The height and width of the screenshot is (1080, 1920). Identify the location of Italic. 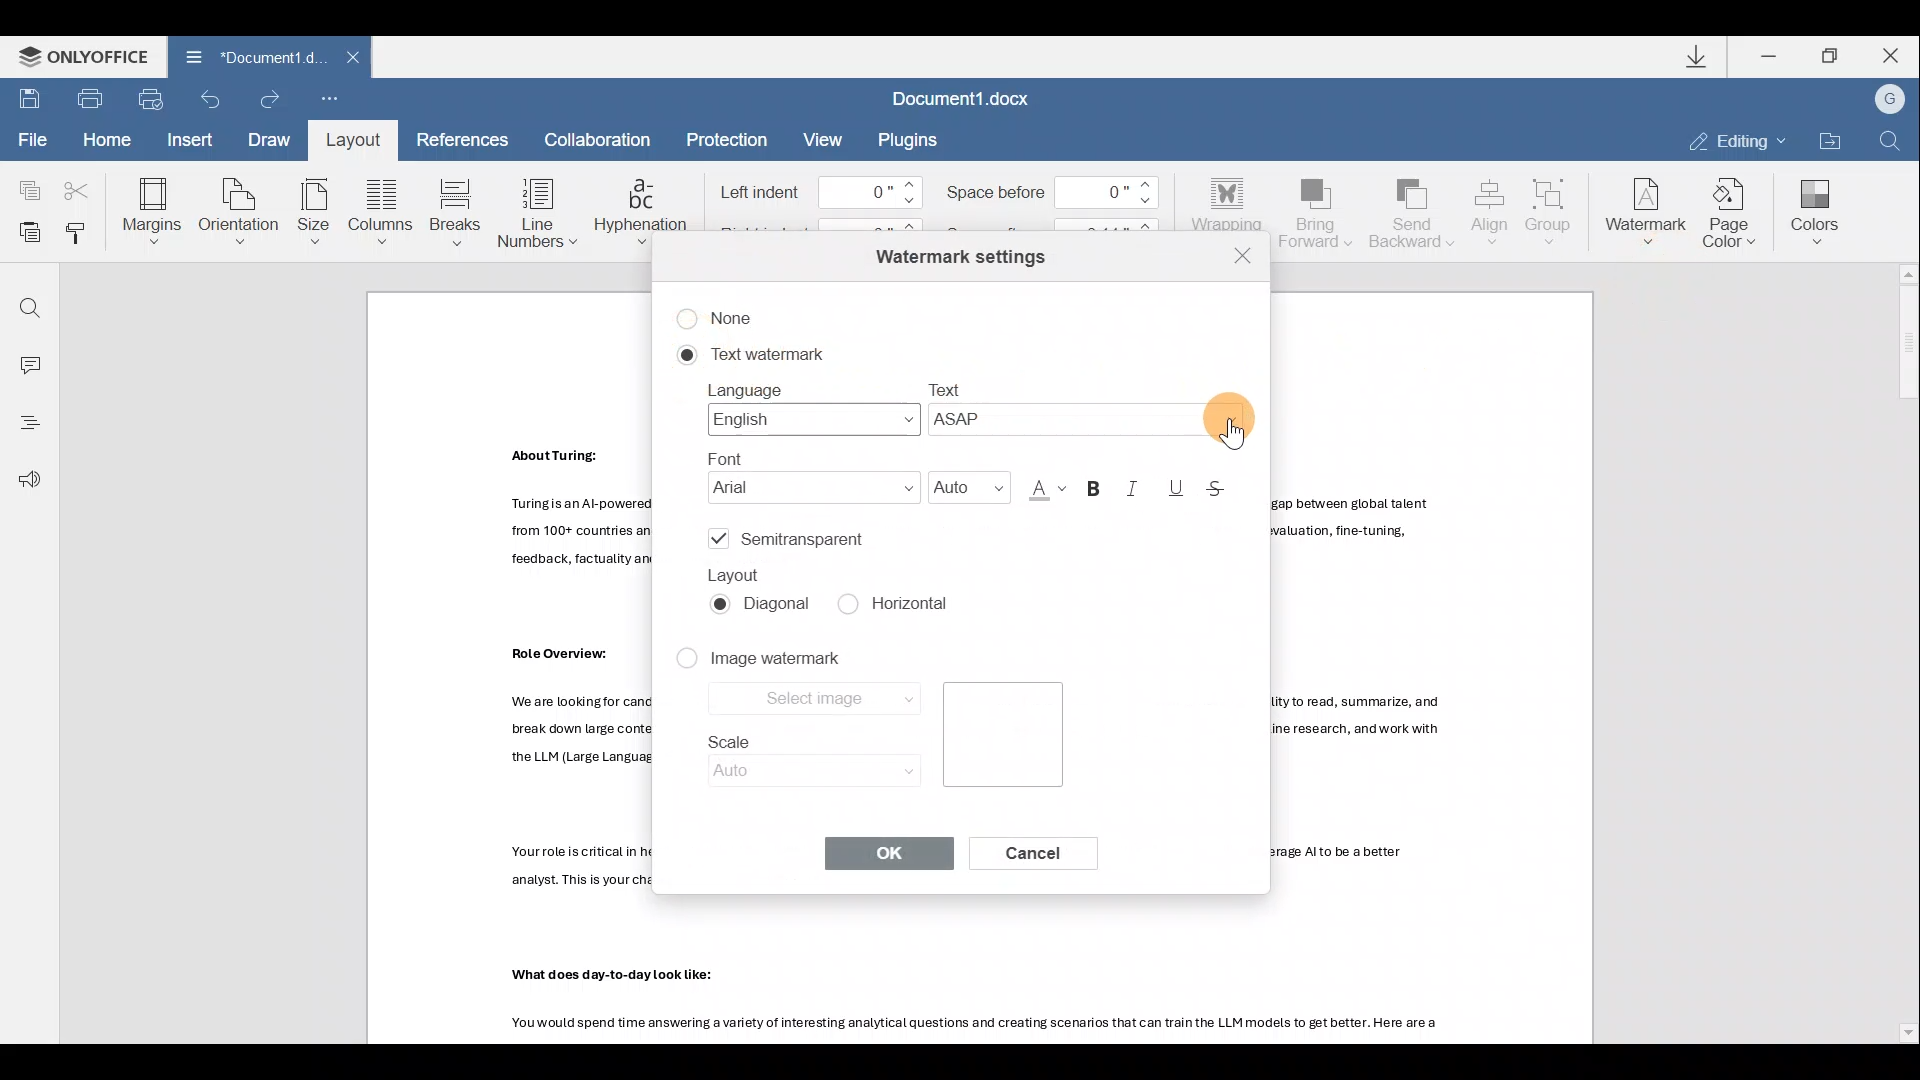
(1139, 487).